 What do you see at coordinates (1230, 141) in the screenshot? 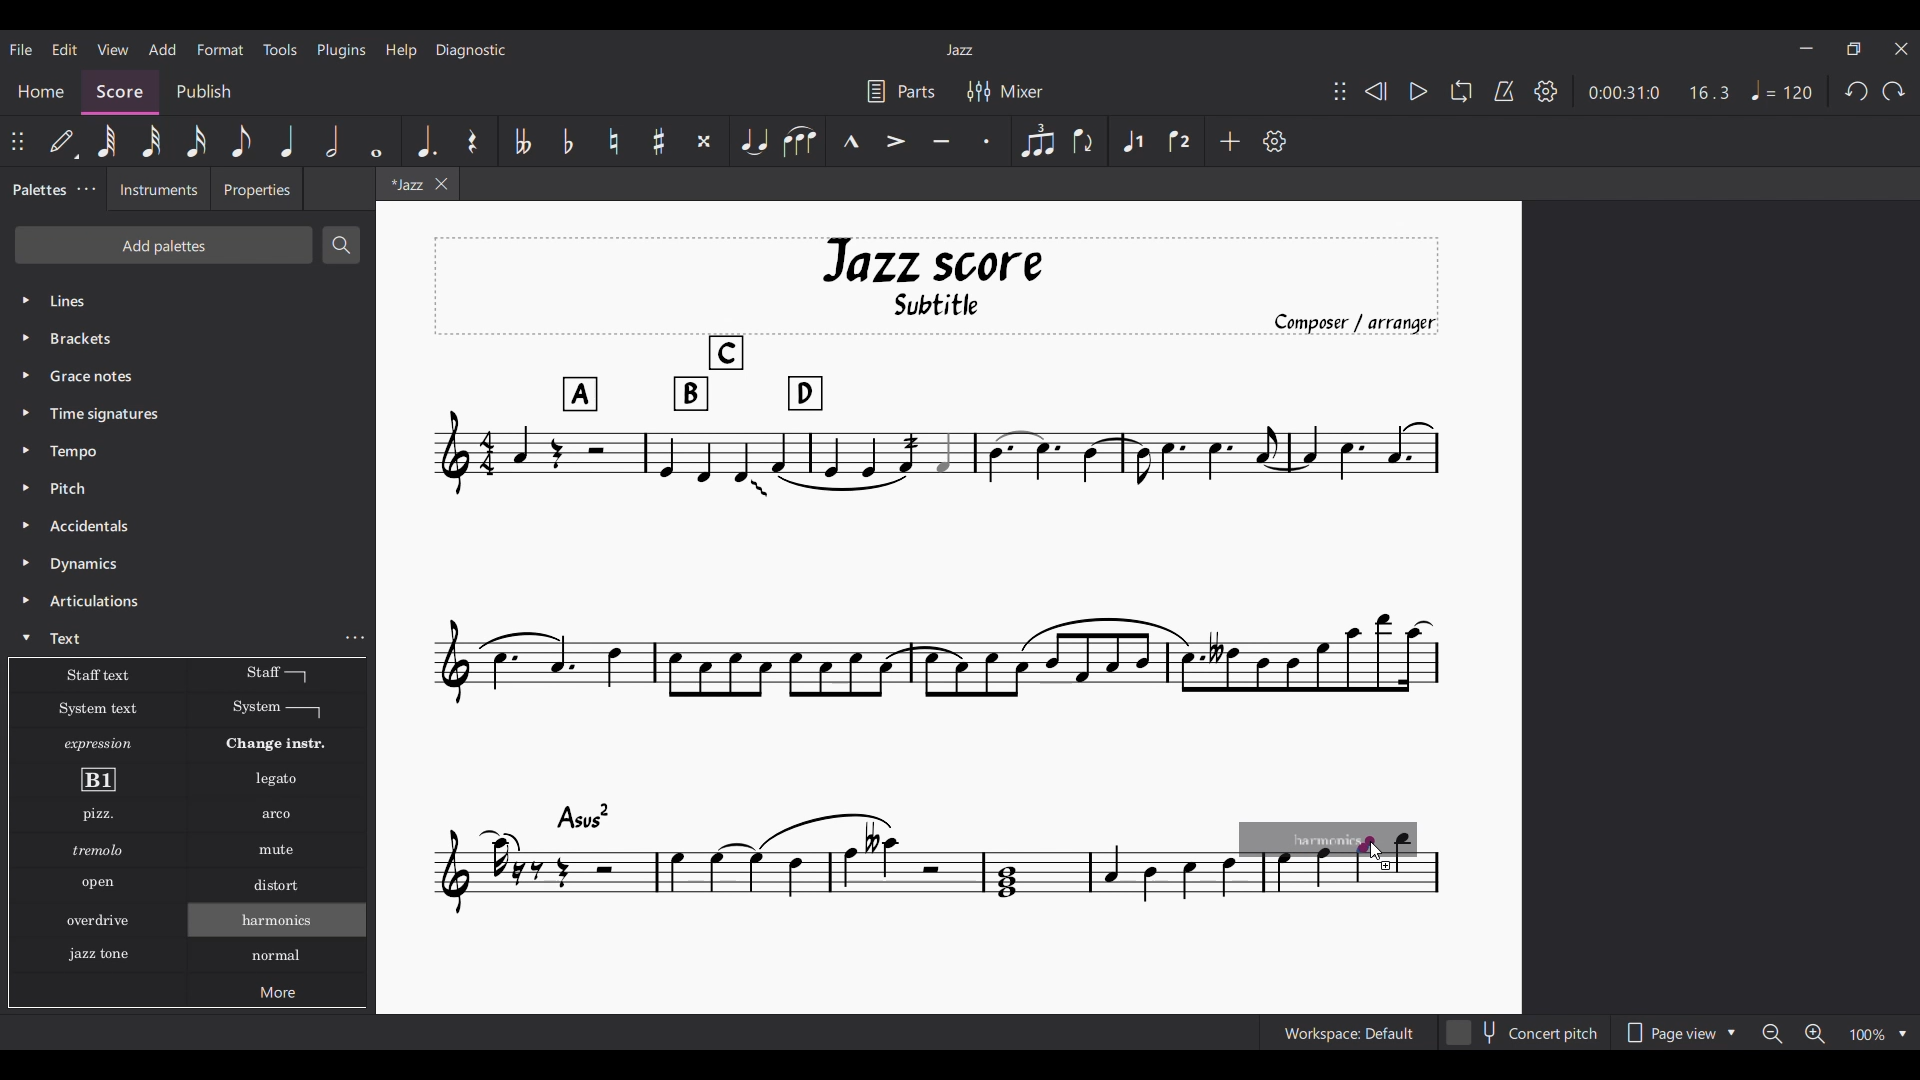
I see `Add` at bounding box center [1230, 141].